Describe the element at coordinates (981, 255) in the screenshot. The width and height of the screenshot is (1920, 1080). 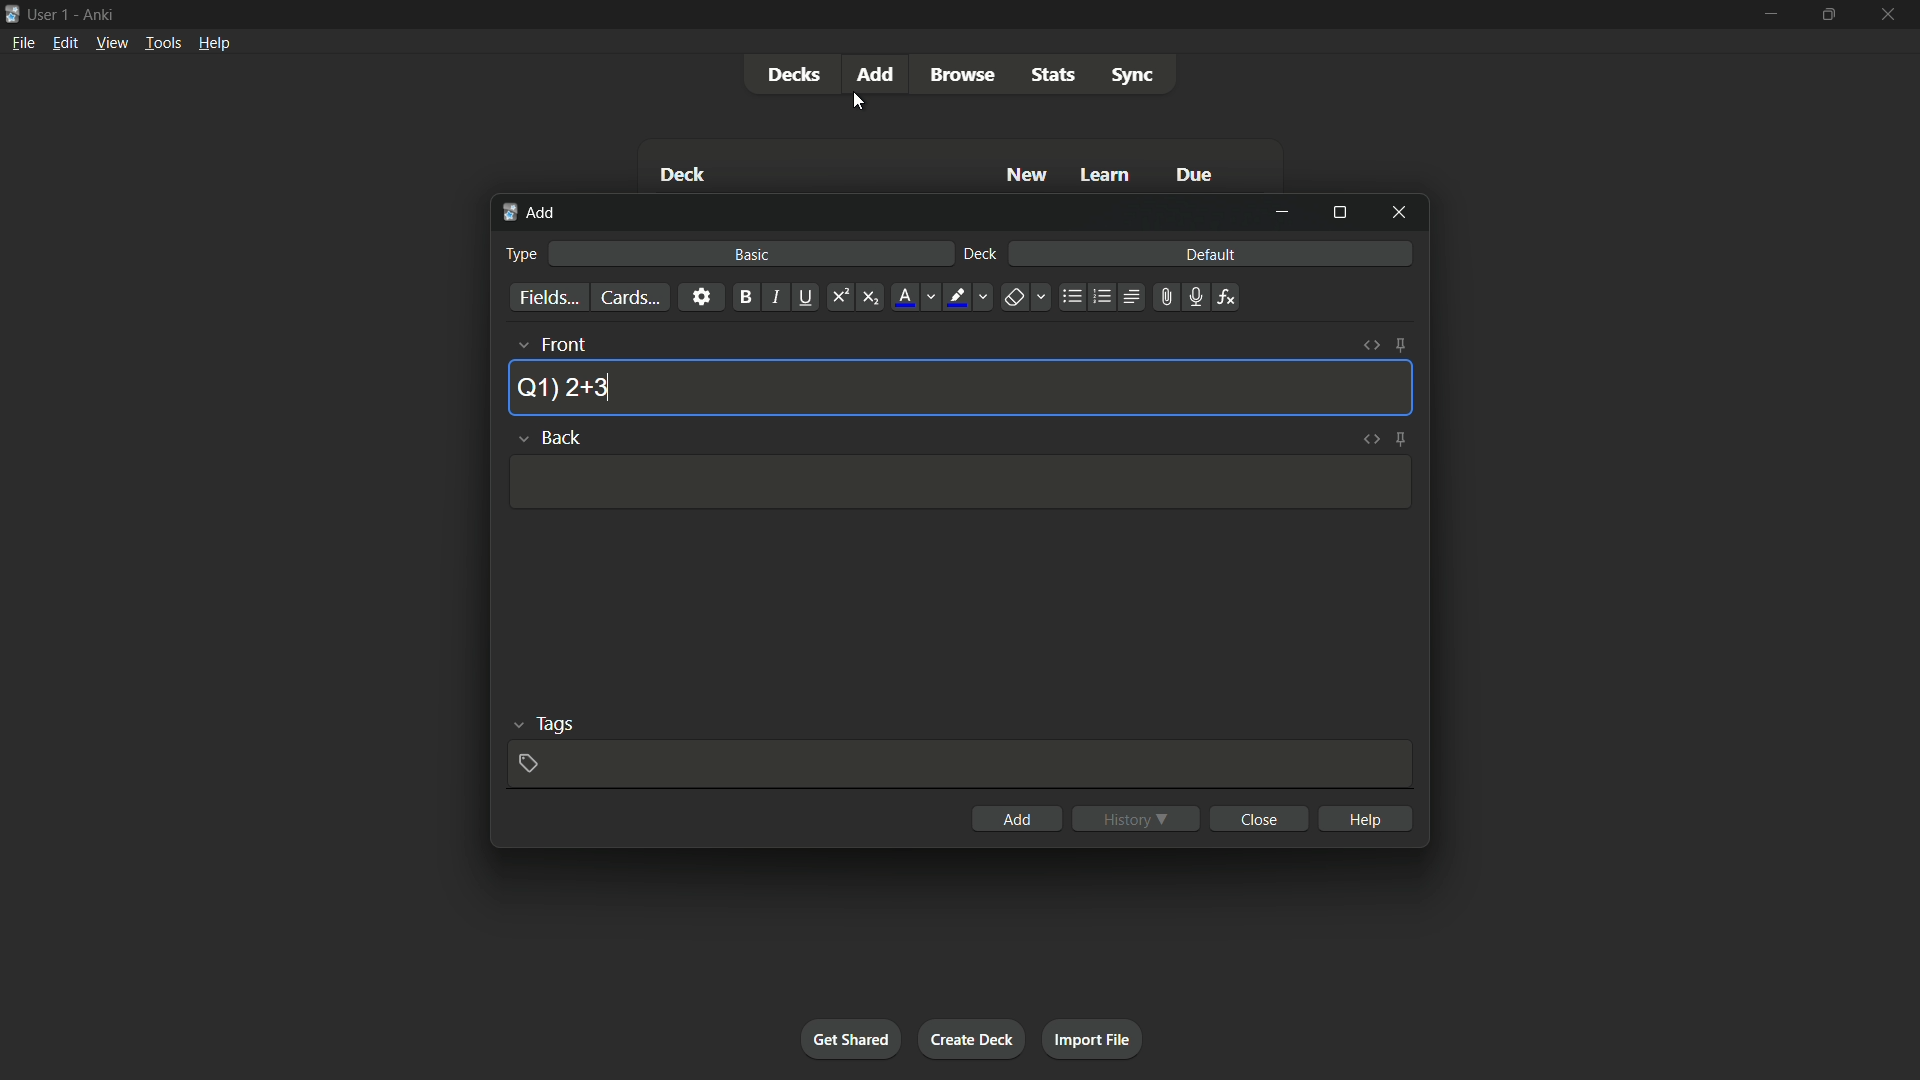
I see `deck` at that location.